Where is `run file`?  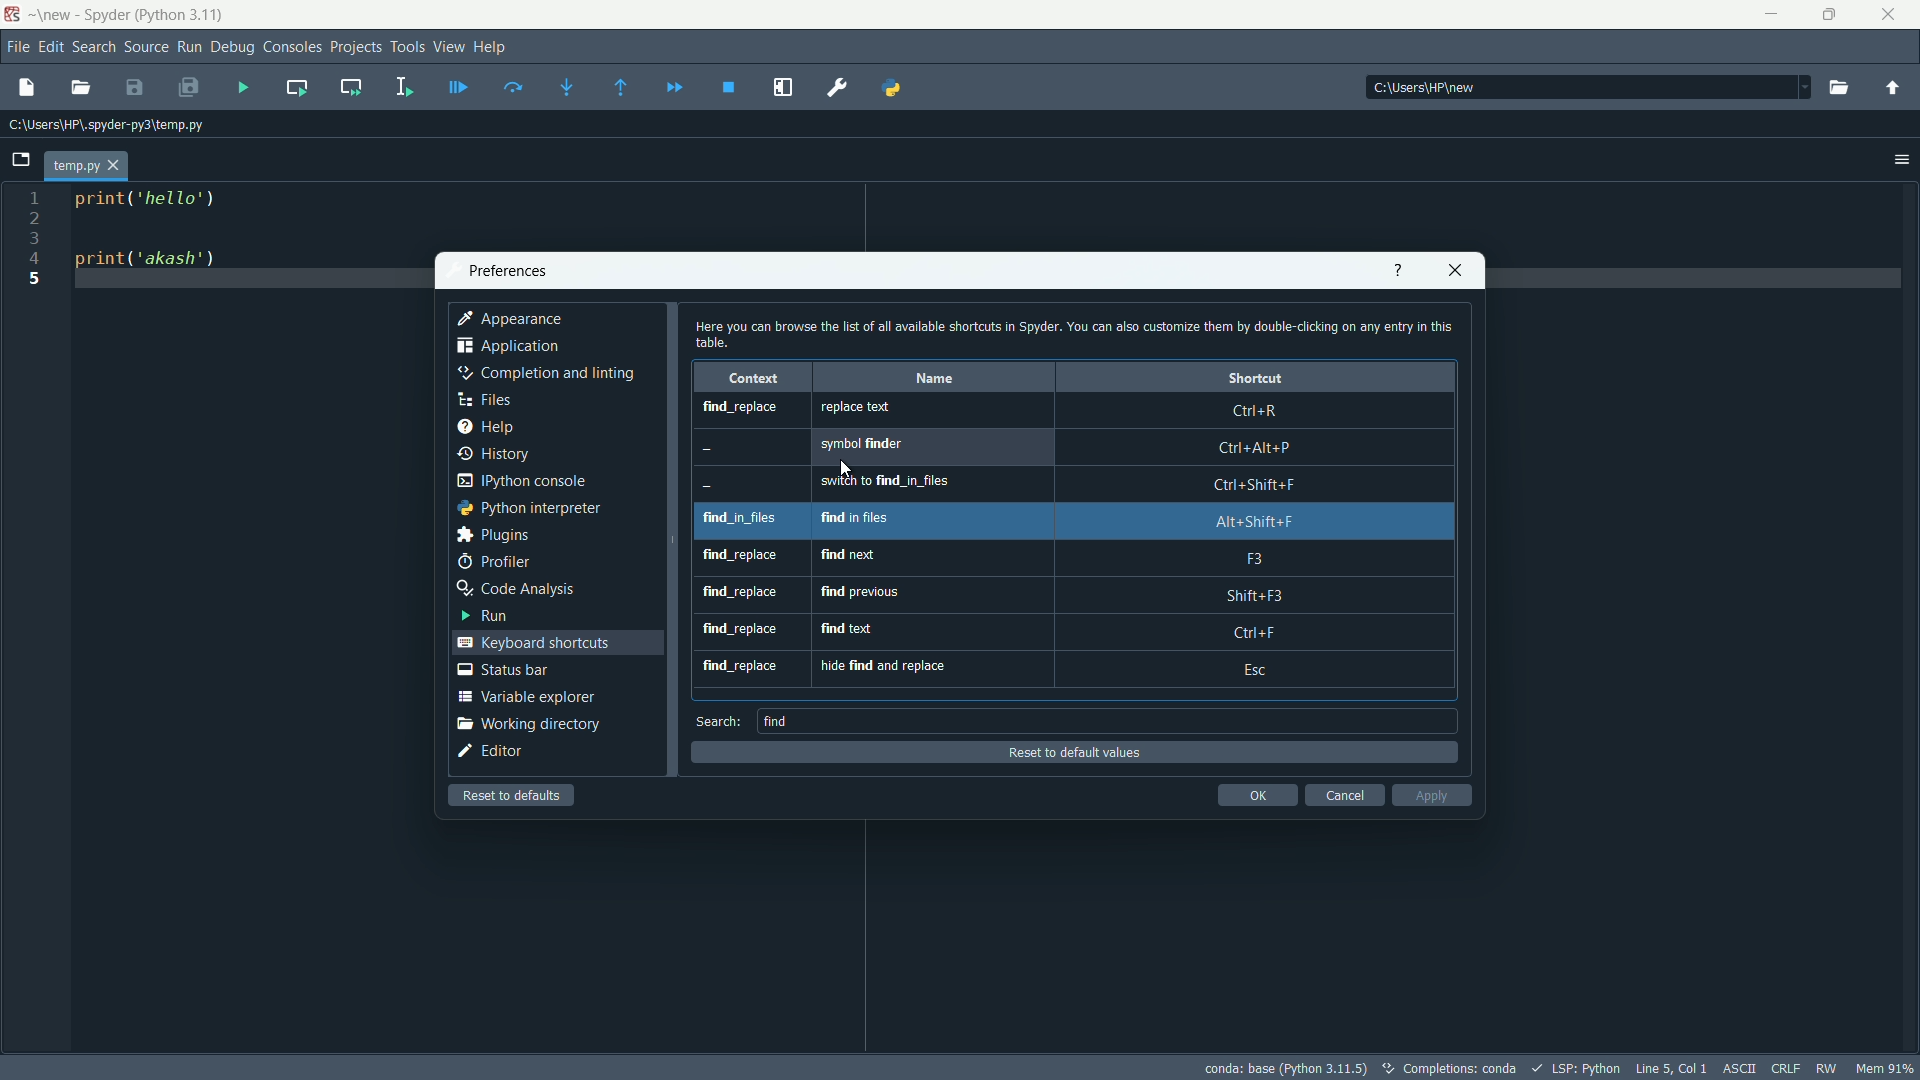 run file is located at coordinates (245, 86).